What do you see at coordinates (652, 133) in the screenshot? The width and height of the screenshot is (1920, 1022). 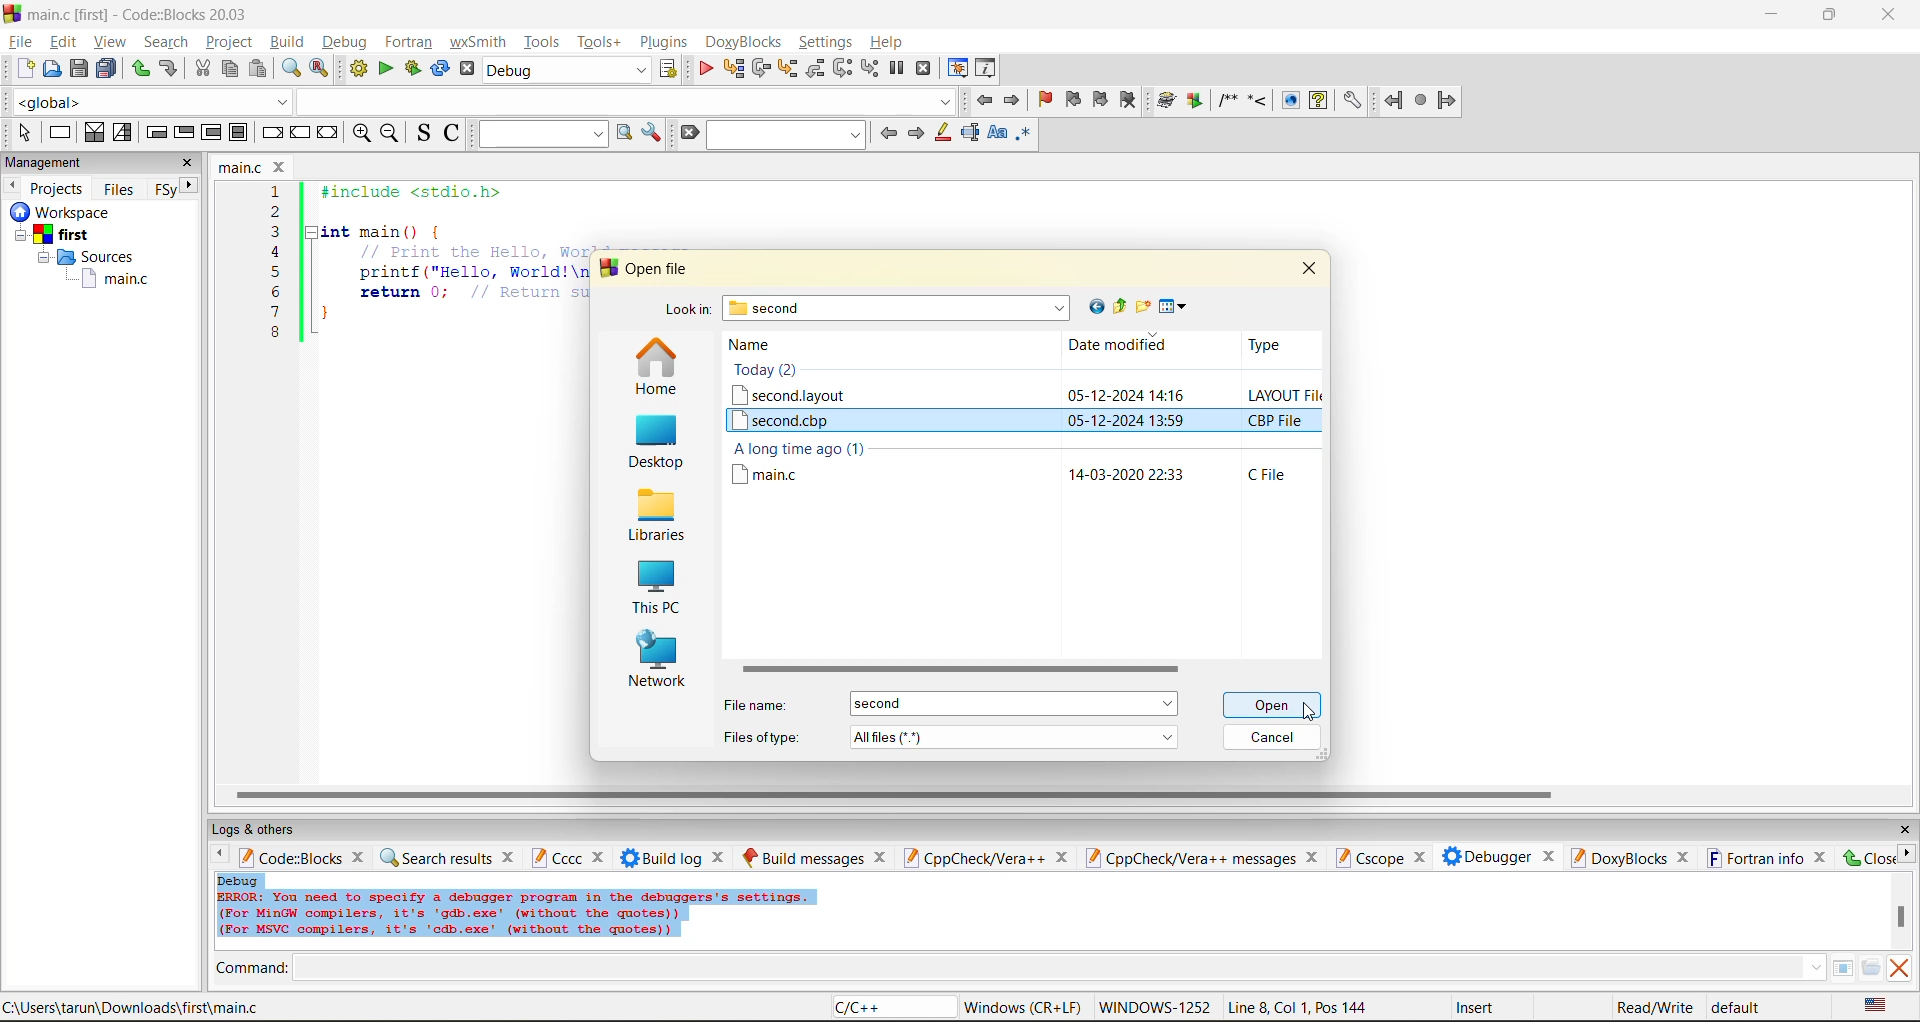 I see `show options window` at bounding box center [652, 133].